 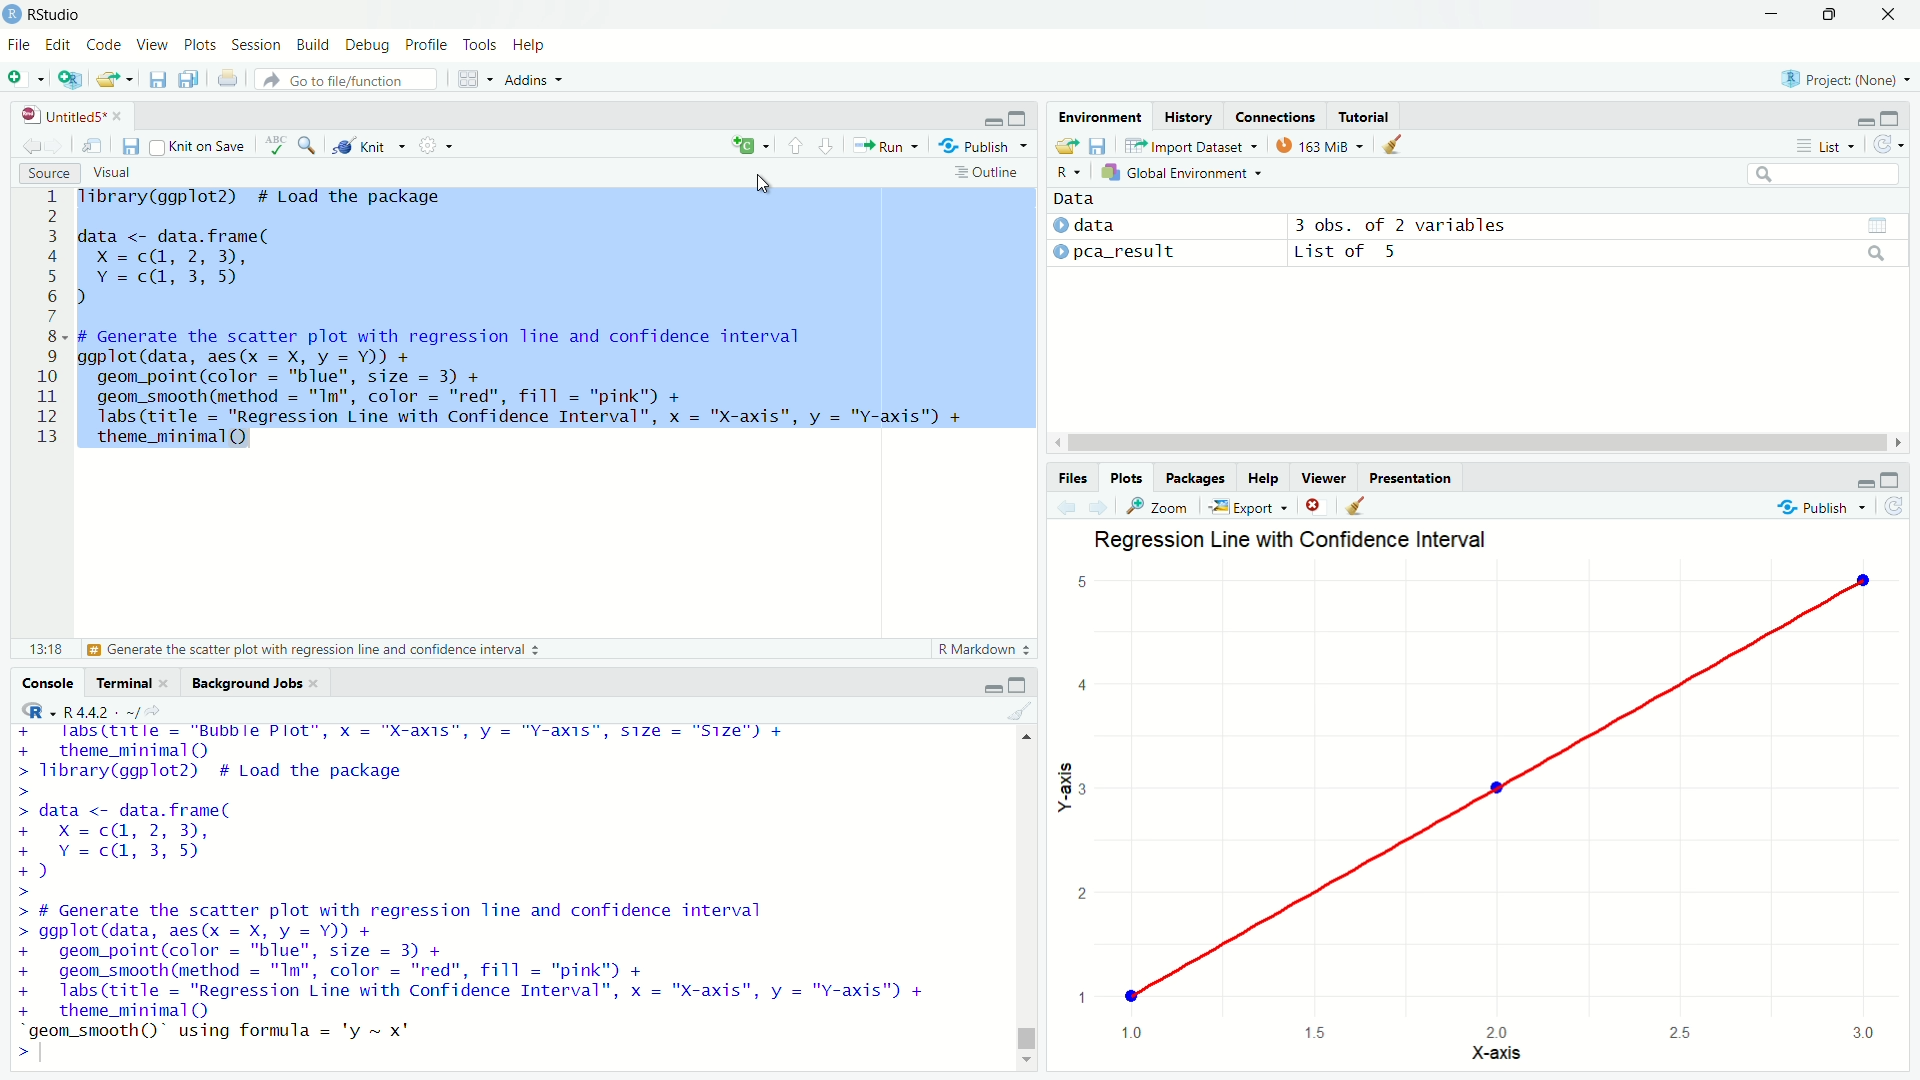 What do you see at coordinates (274, 145) in the screenshot?
I see `Check spelling in the document` at bounding box center [274, 145].